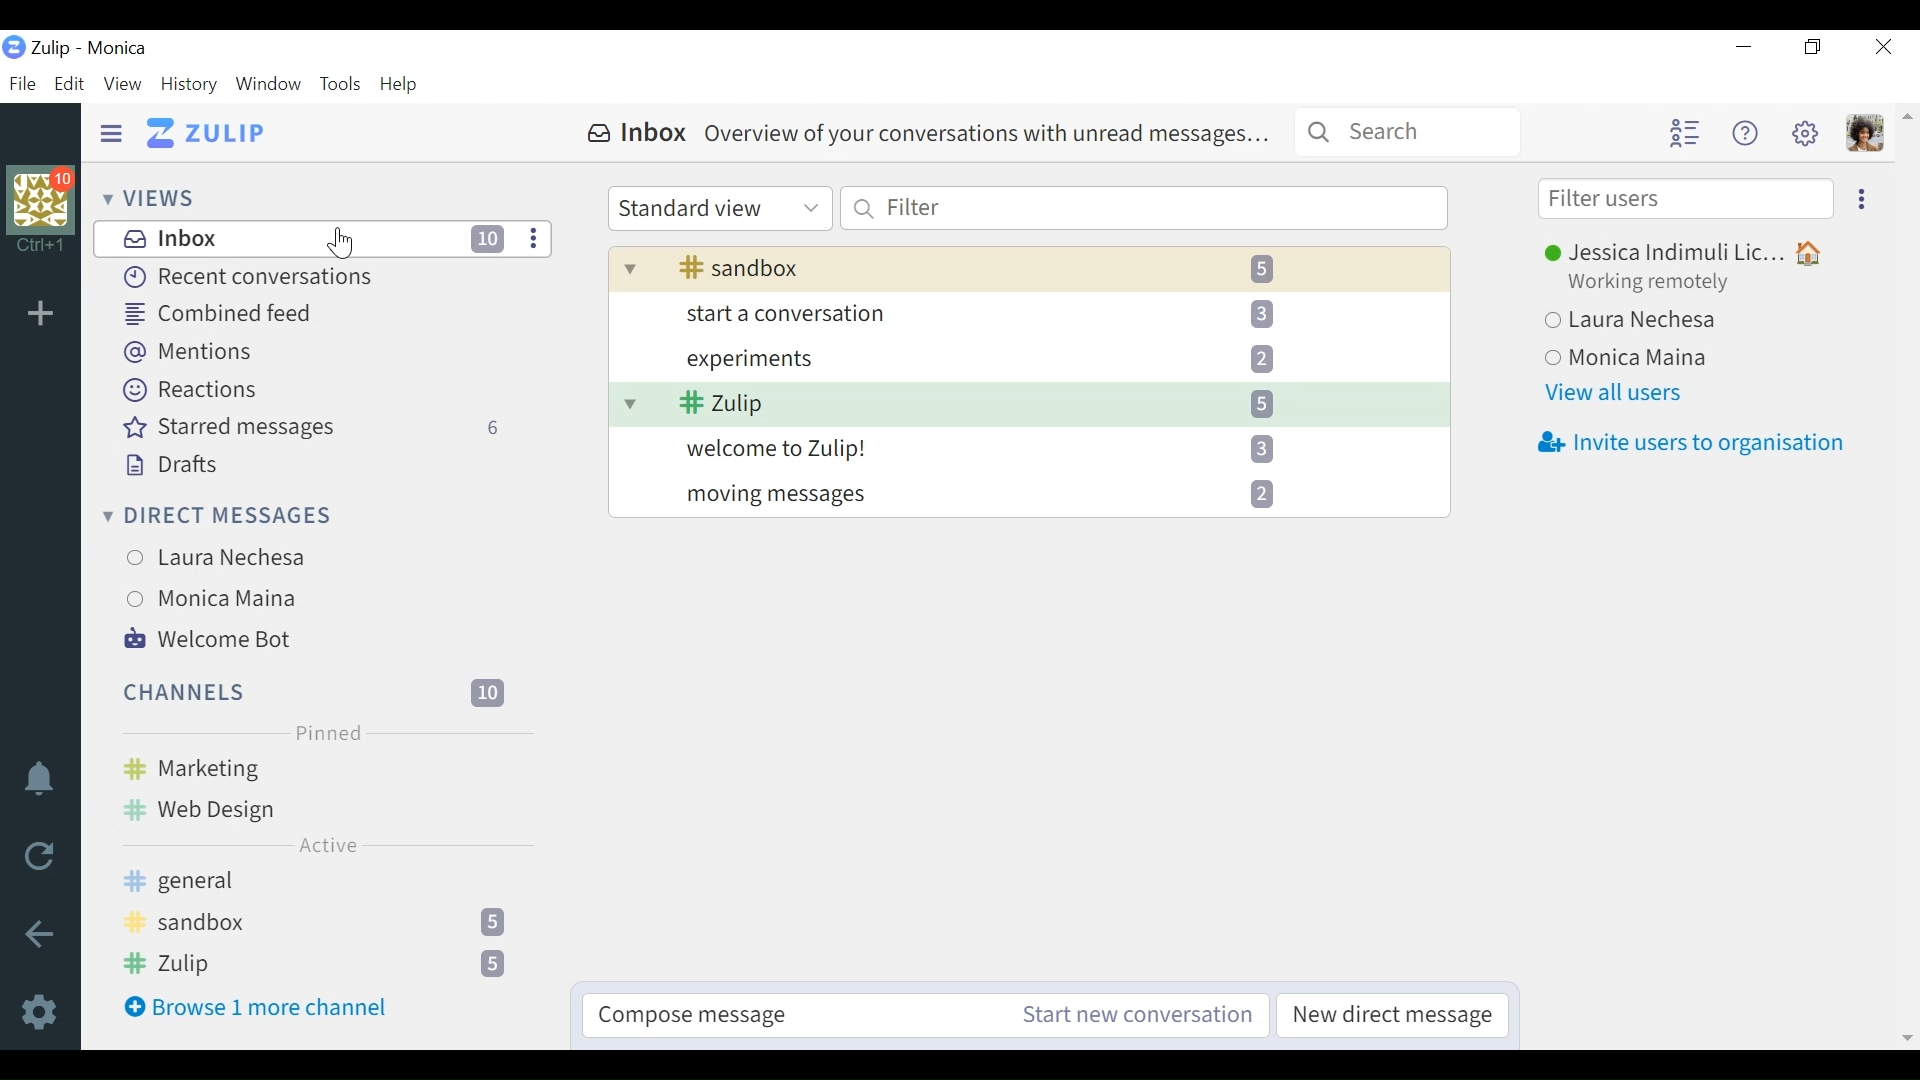  What do you see at coordinates (1391, 1017) in the screenshot?
I see `New Direct messages` at bounding box center [1391, 1017].